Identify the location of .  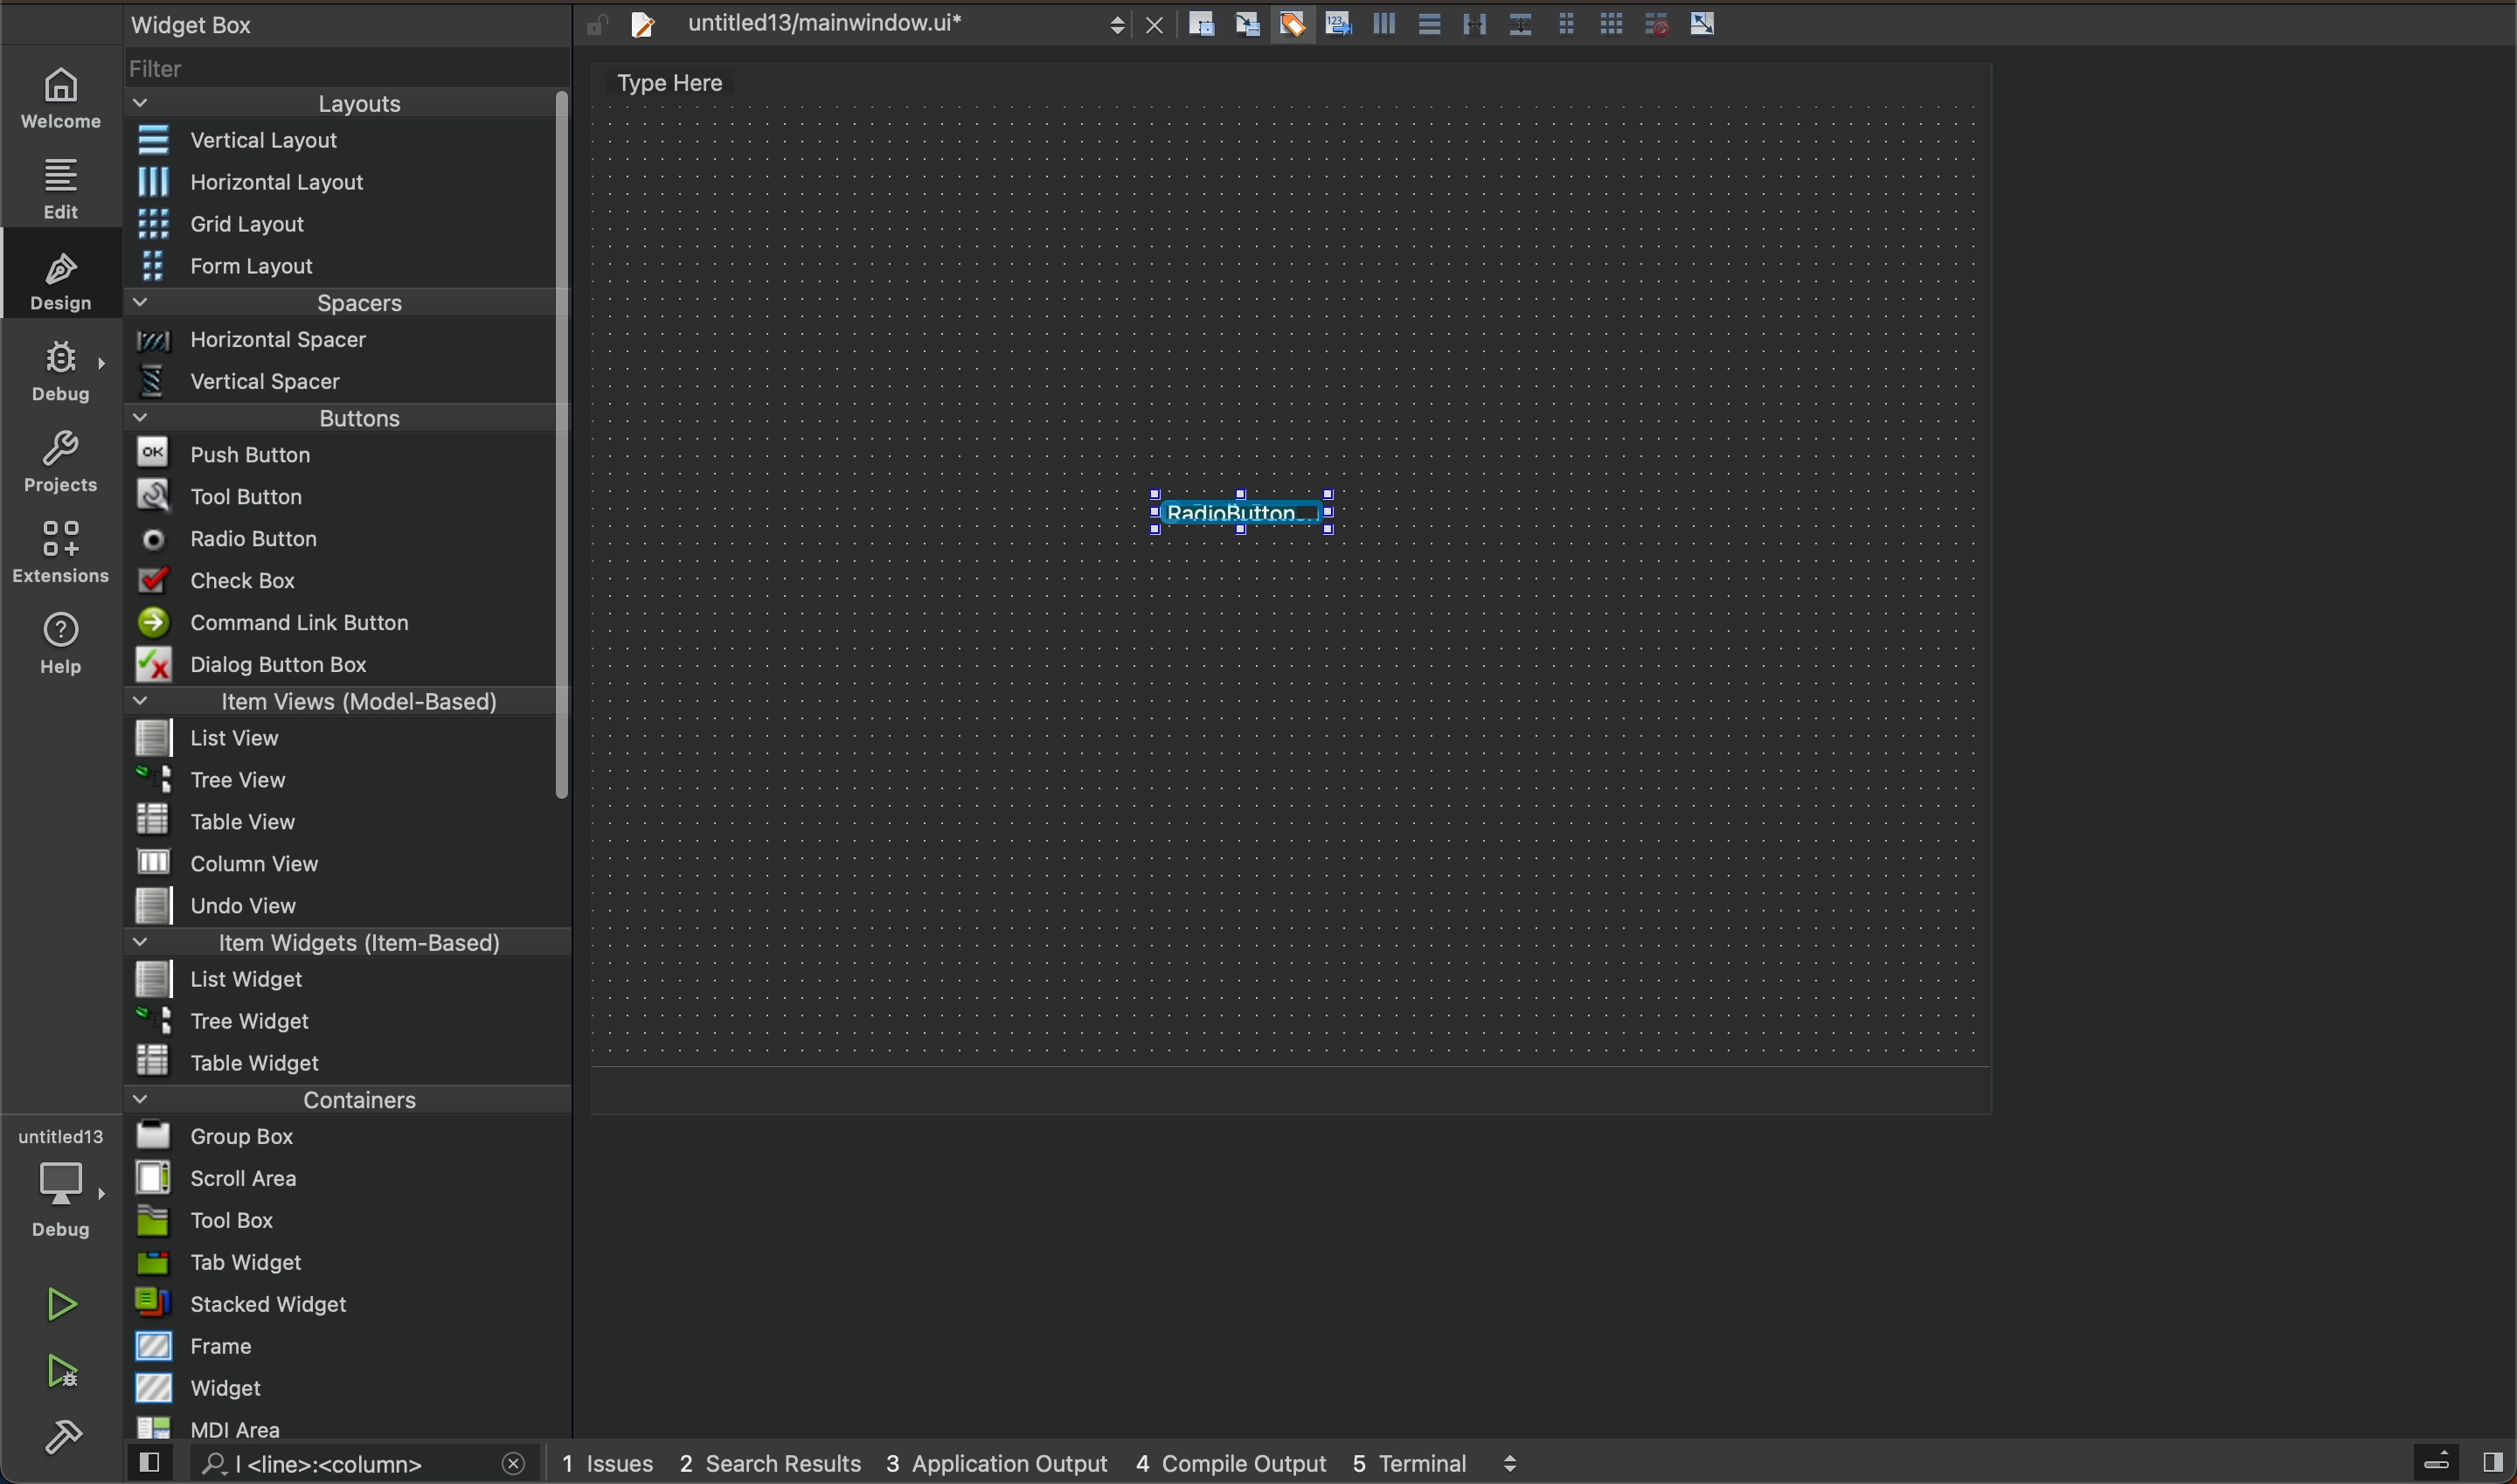
(1651, 24).